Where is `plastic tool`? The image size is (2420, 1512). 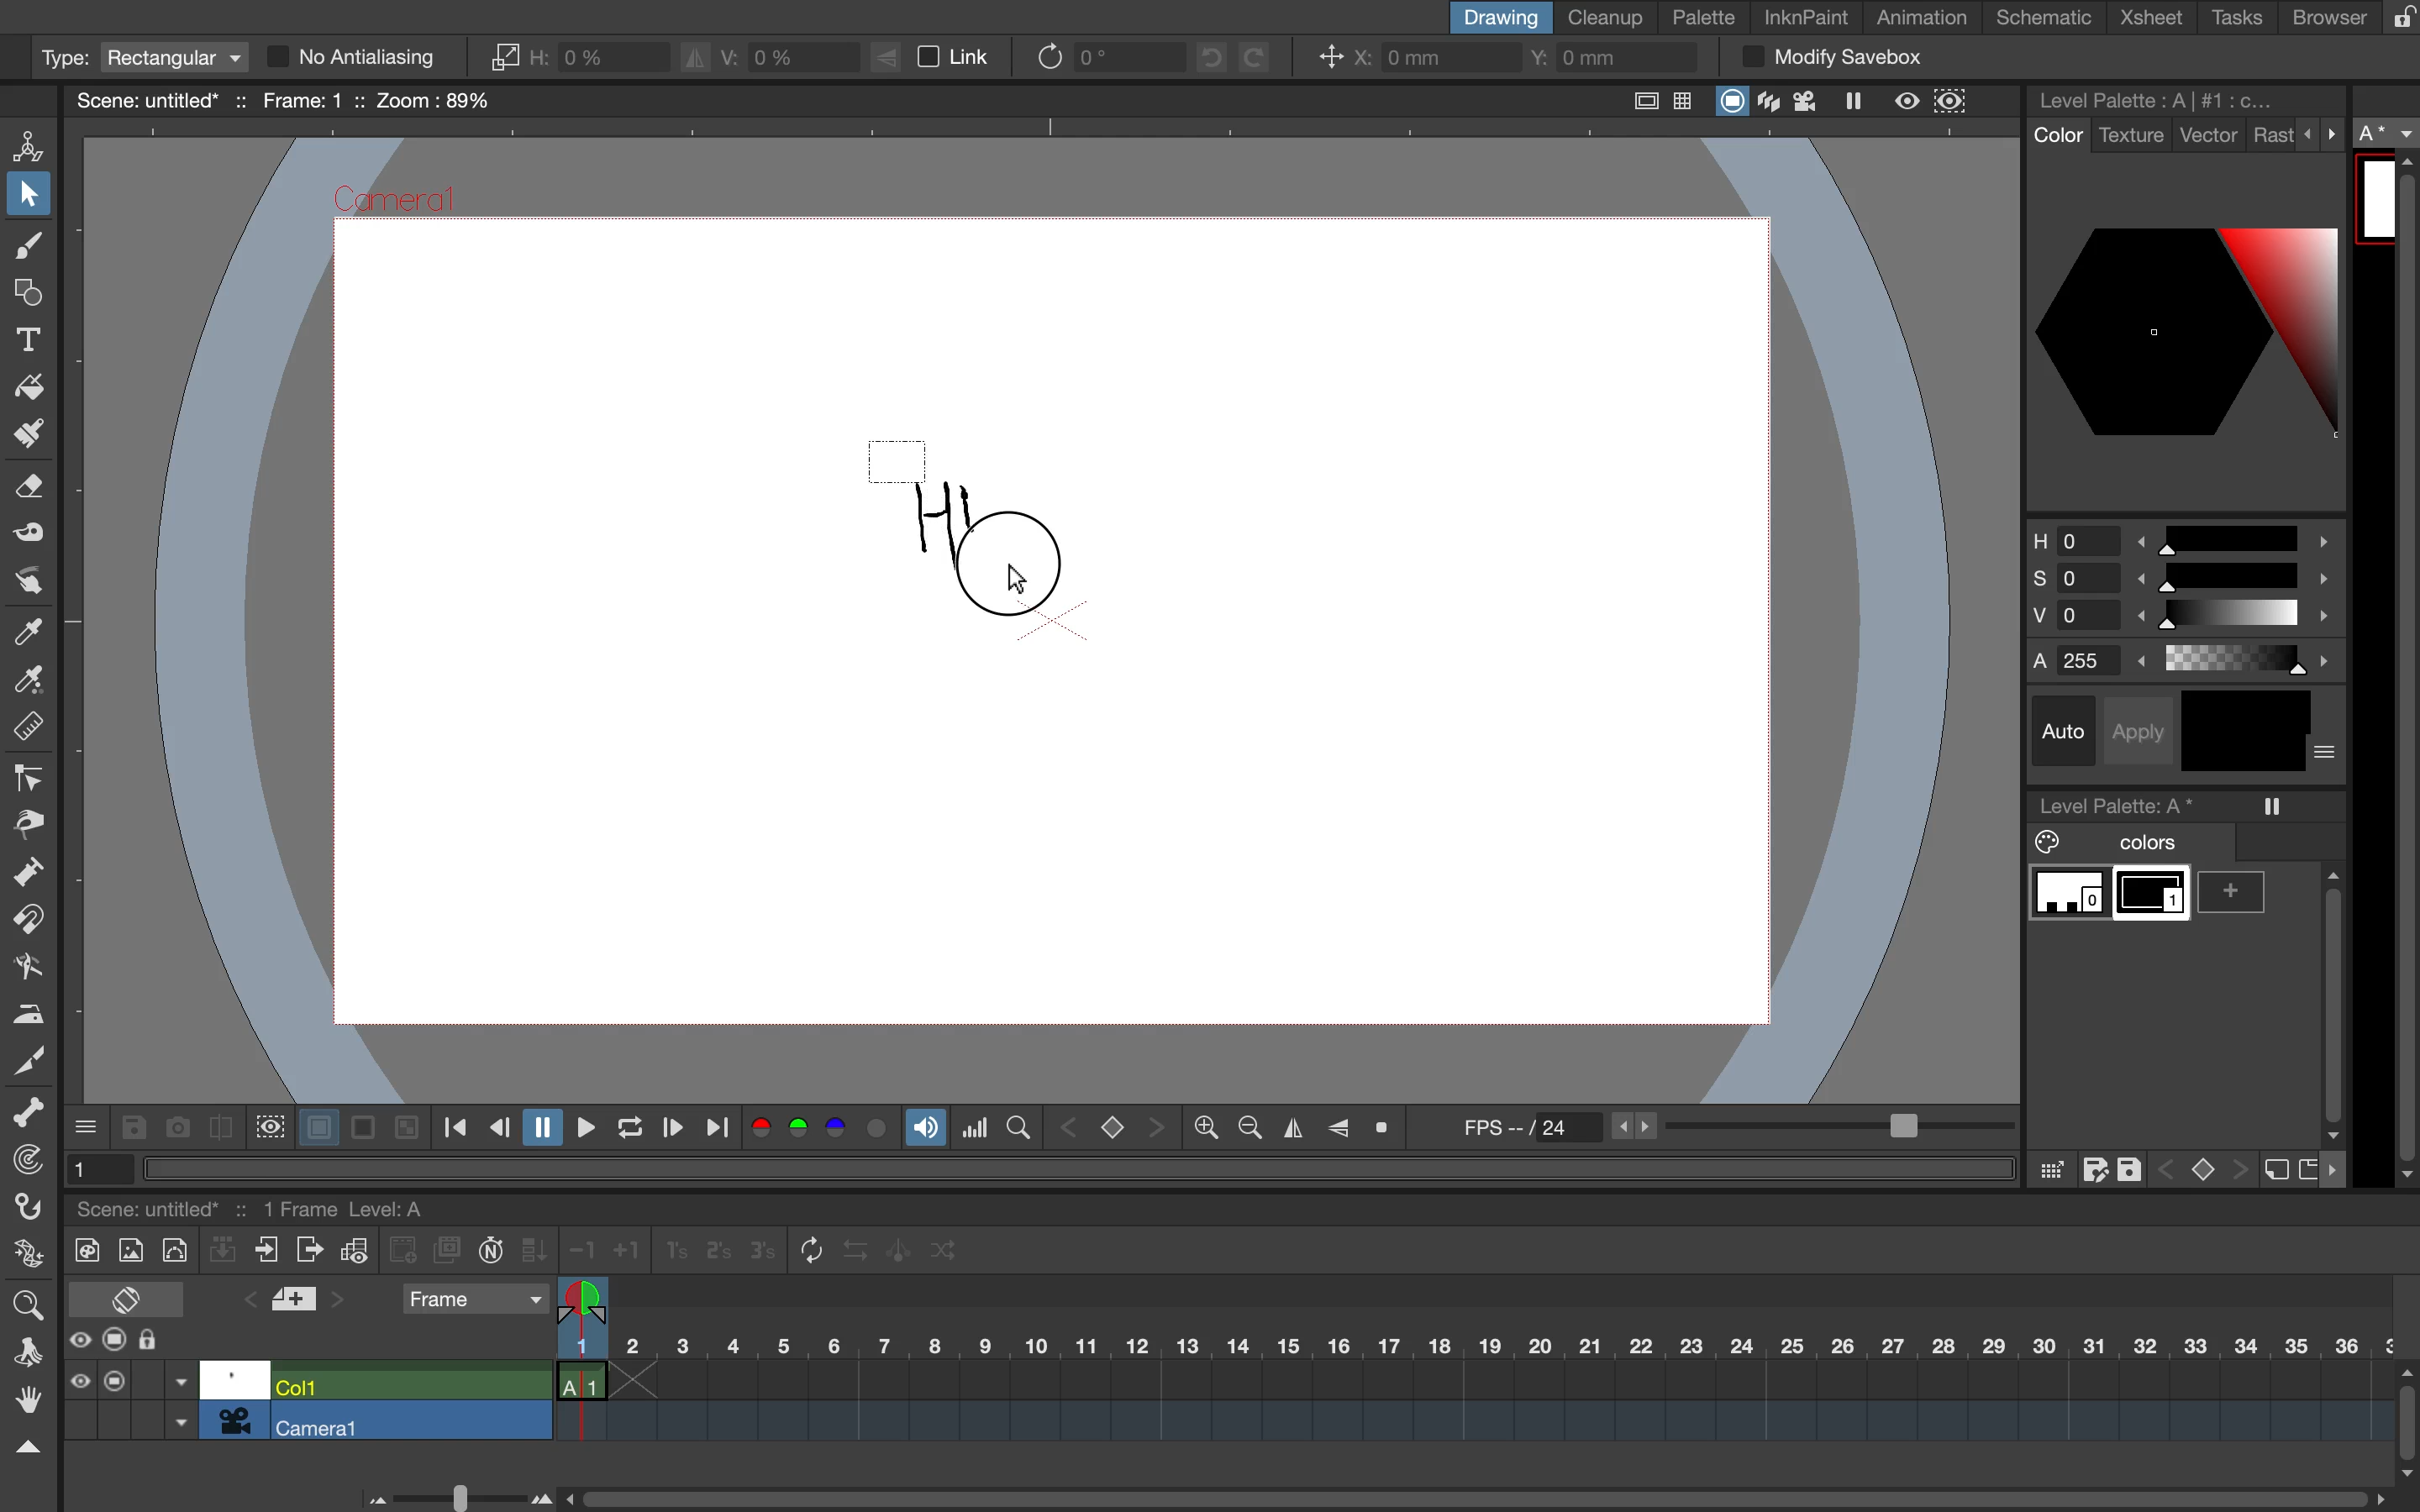 plastic tool is located at coordinates (26, 1257).